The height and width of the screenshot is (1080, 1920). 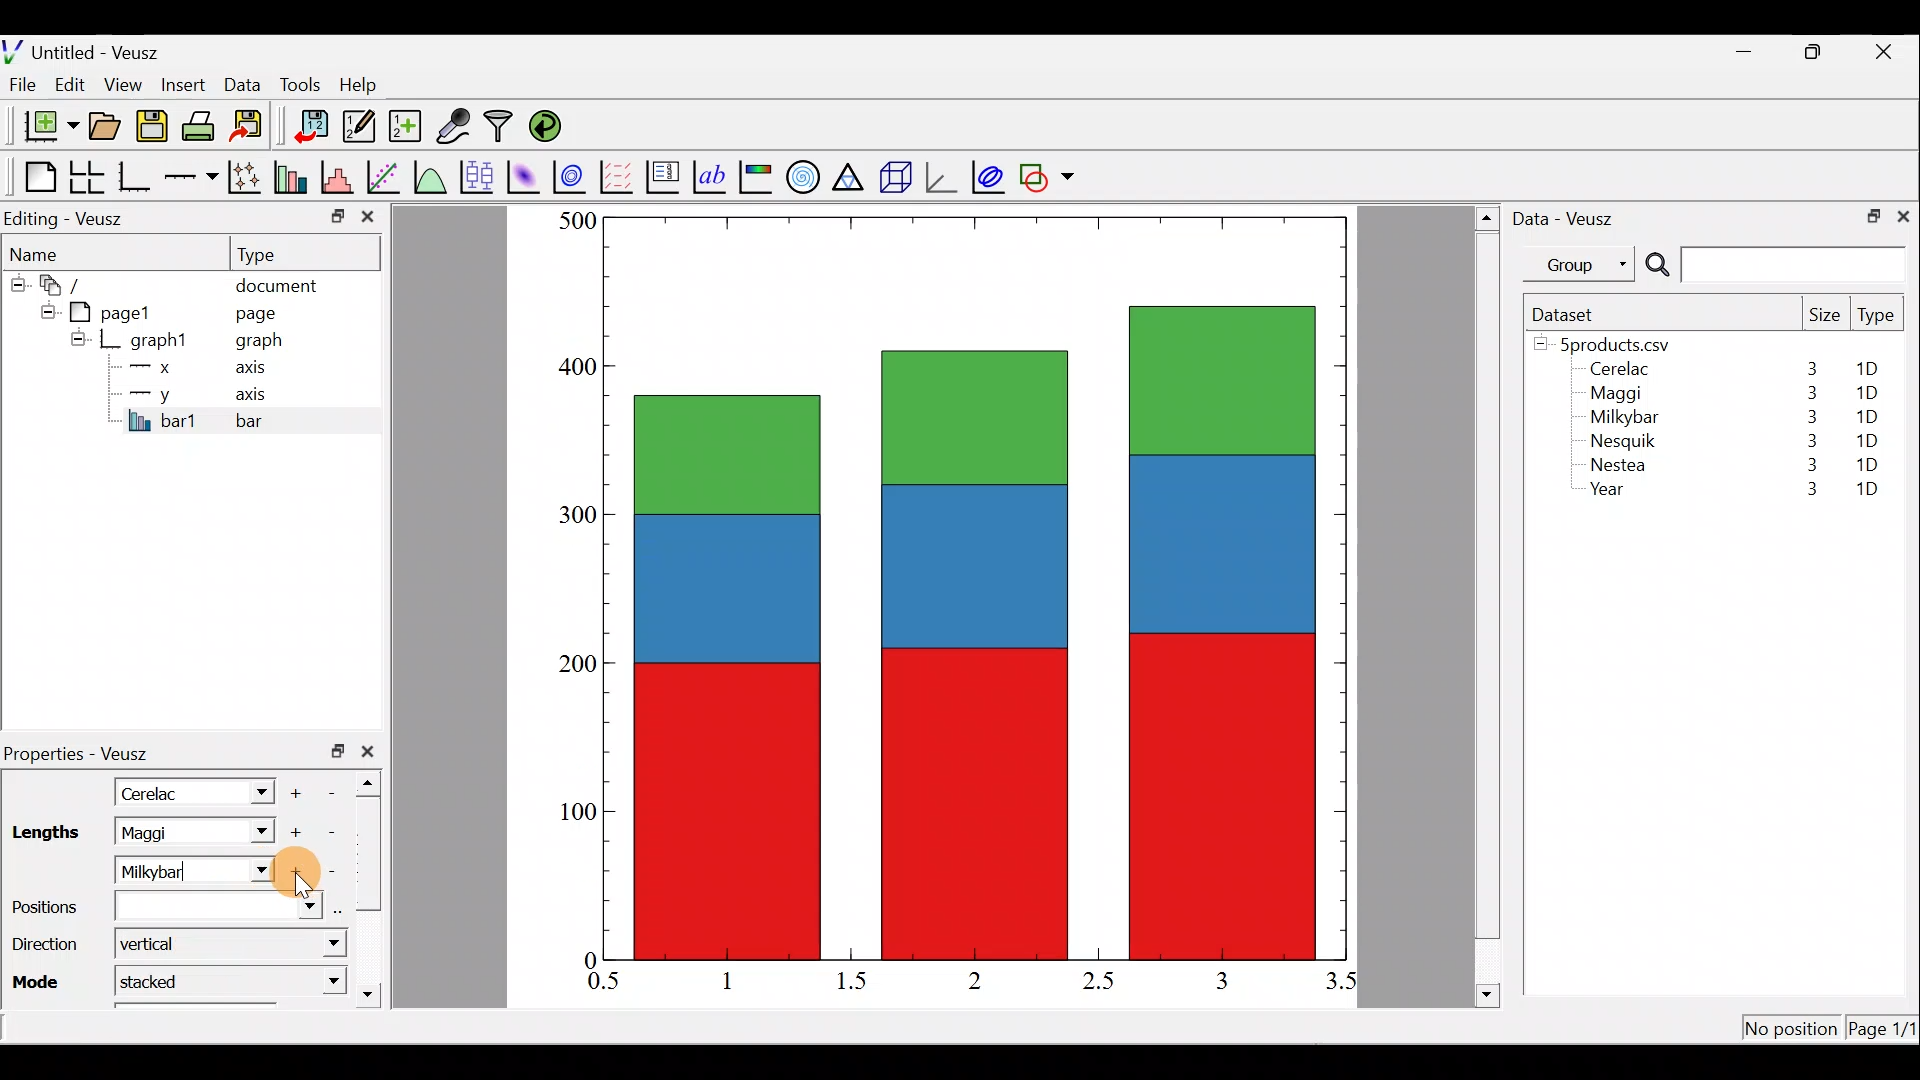 I want to click on Remove item, so click(x=332, y=870).